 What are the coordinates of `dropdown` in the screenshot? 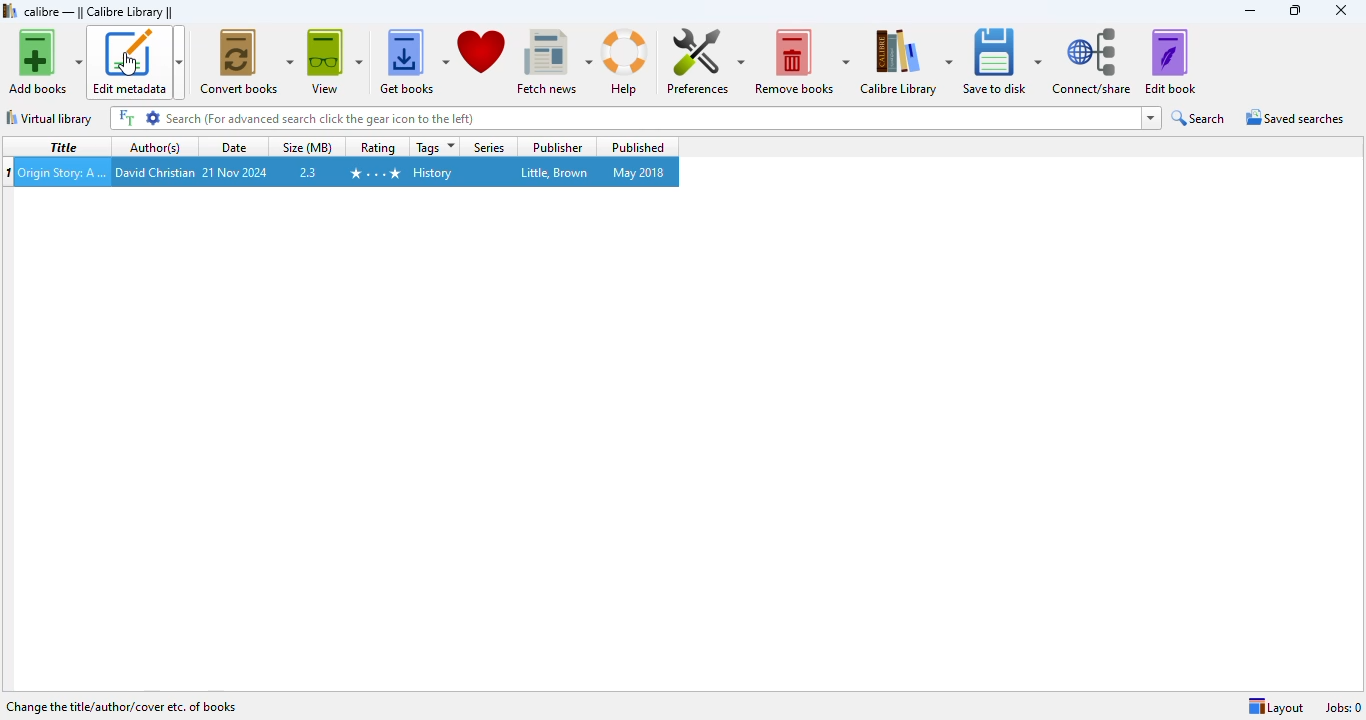 It's located at (1153, 117).